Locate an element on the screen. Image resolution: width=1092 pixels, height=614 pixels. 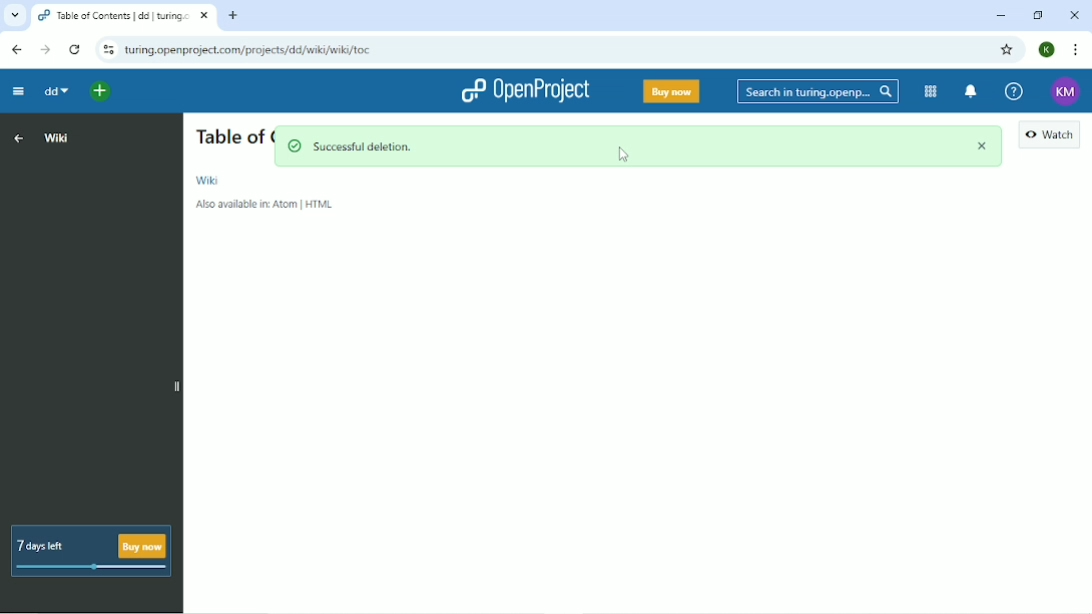
Search is located at coordinates (818, 92).